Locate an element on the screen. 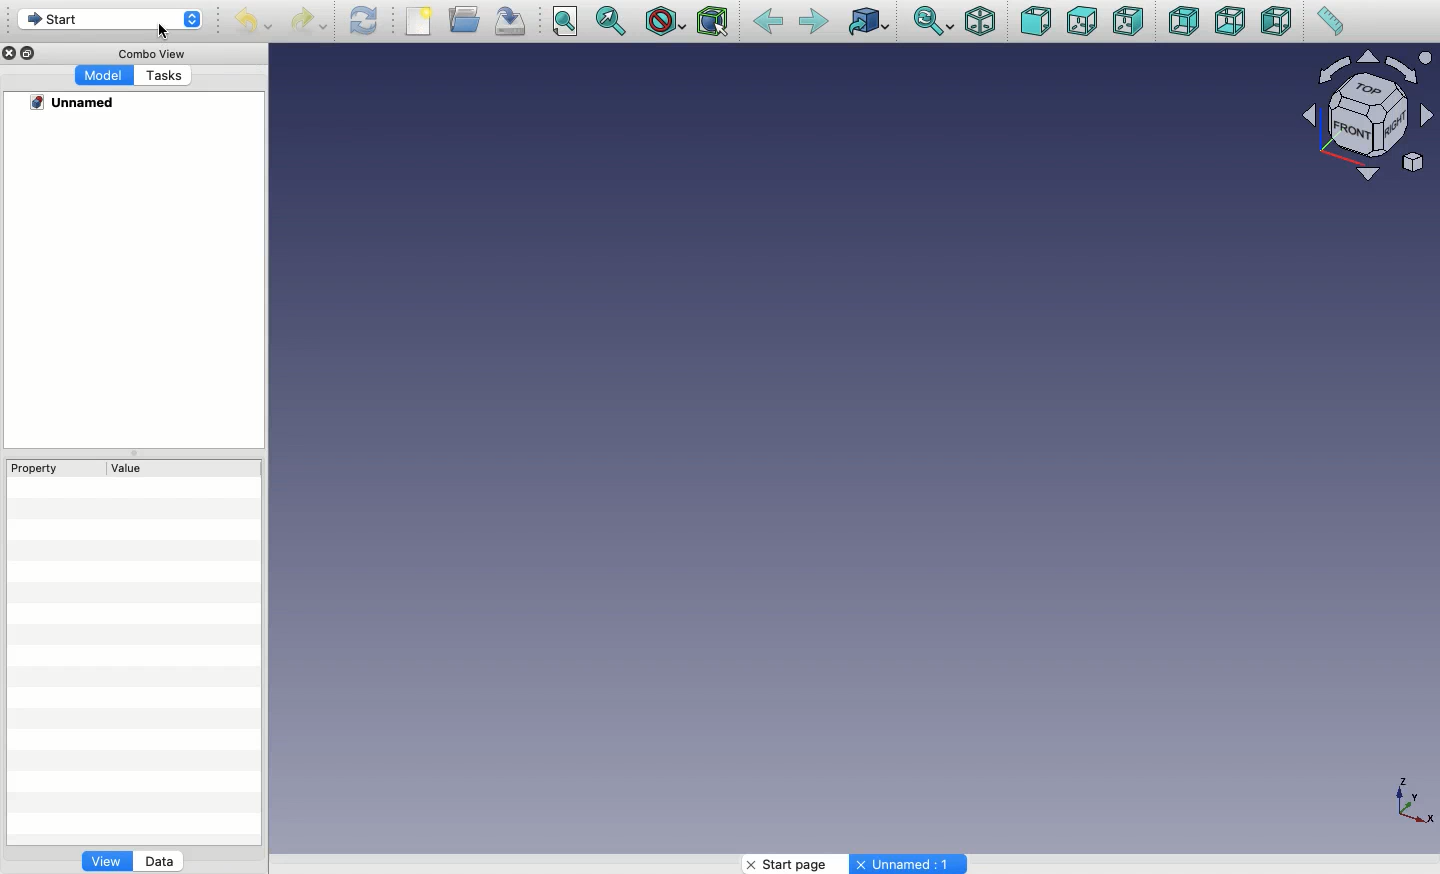 Image resolution: width=1440 pixels, height=874 pixels. Right is located at coordinates (1129, 23).